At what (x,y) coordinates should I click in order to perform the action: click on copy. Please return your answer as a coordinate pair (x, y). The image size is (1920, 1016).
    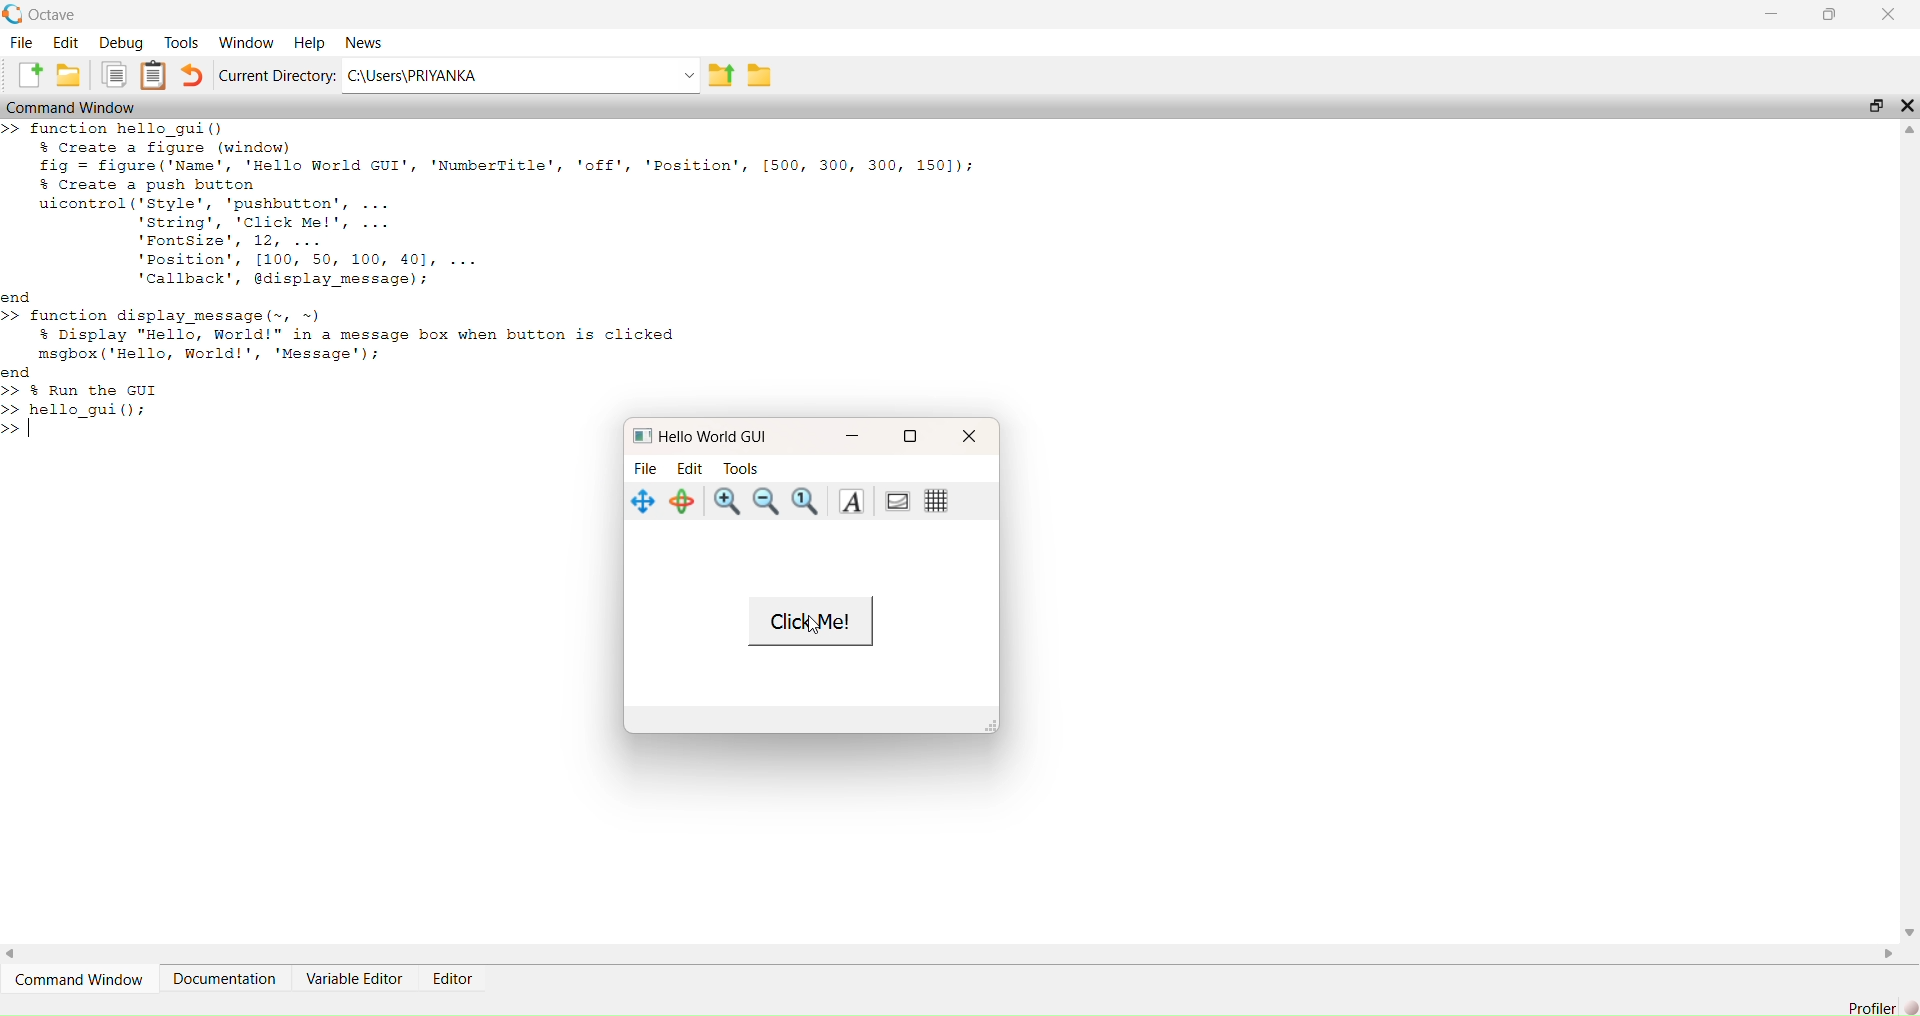
    Looking at the image, I should click on (116, 77).